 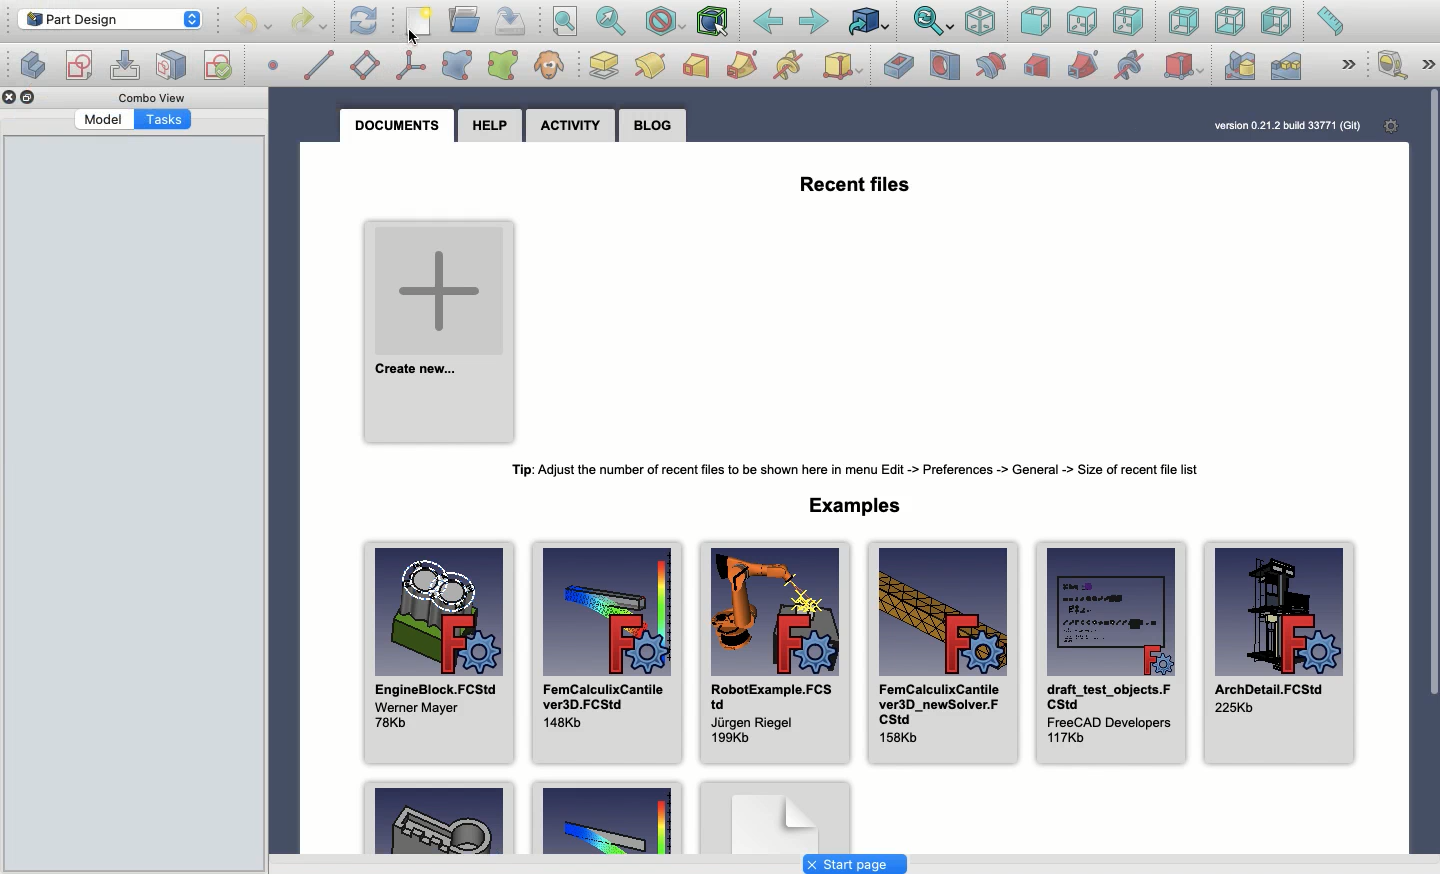 I want to click on Additive primitive, so click(x=846, y=68).